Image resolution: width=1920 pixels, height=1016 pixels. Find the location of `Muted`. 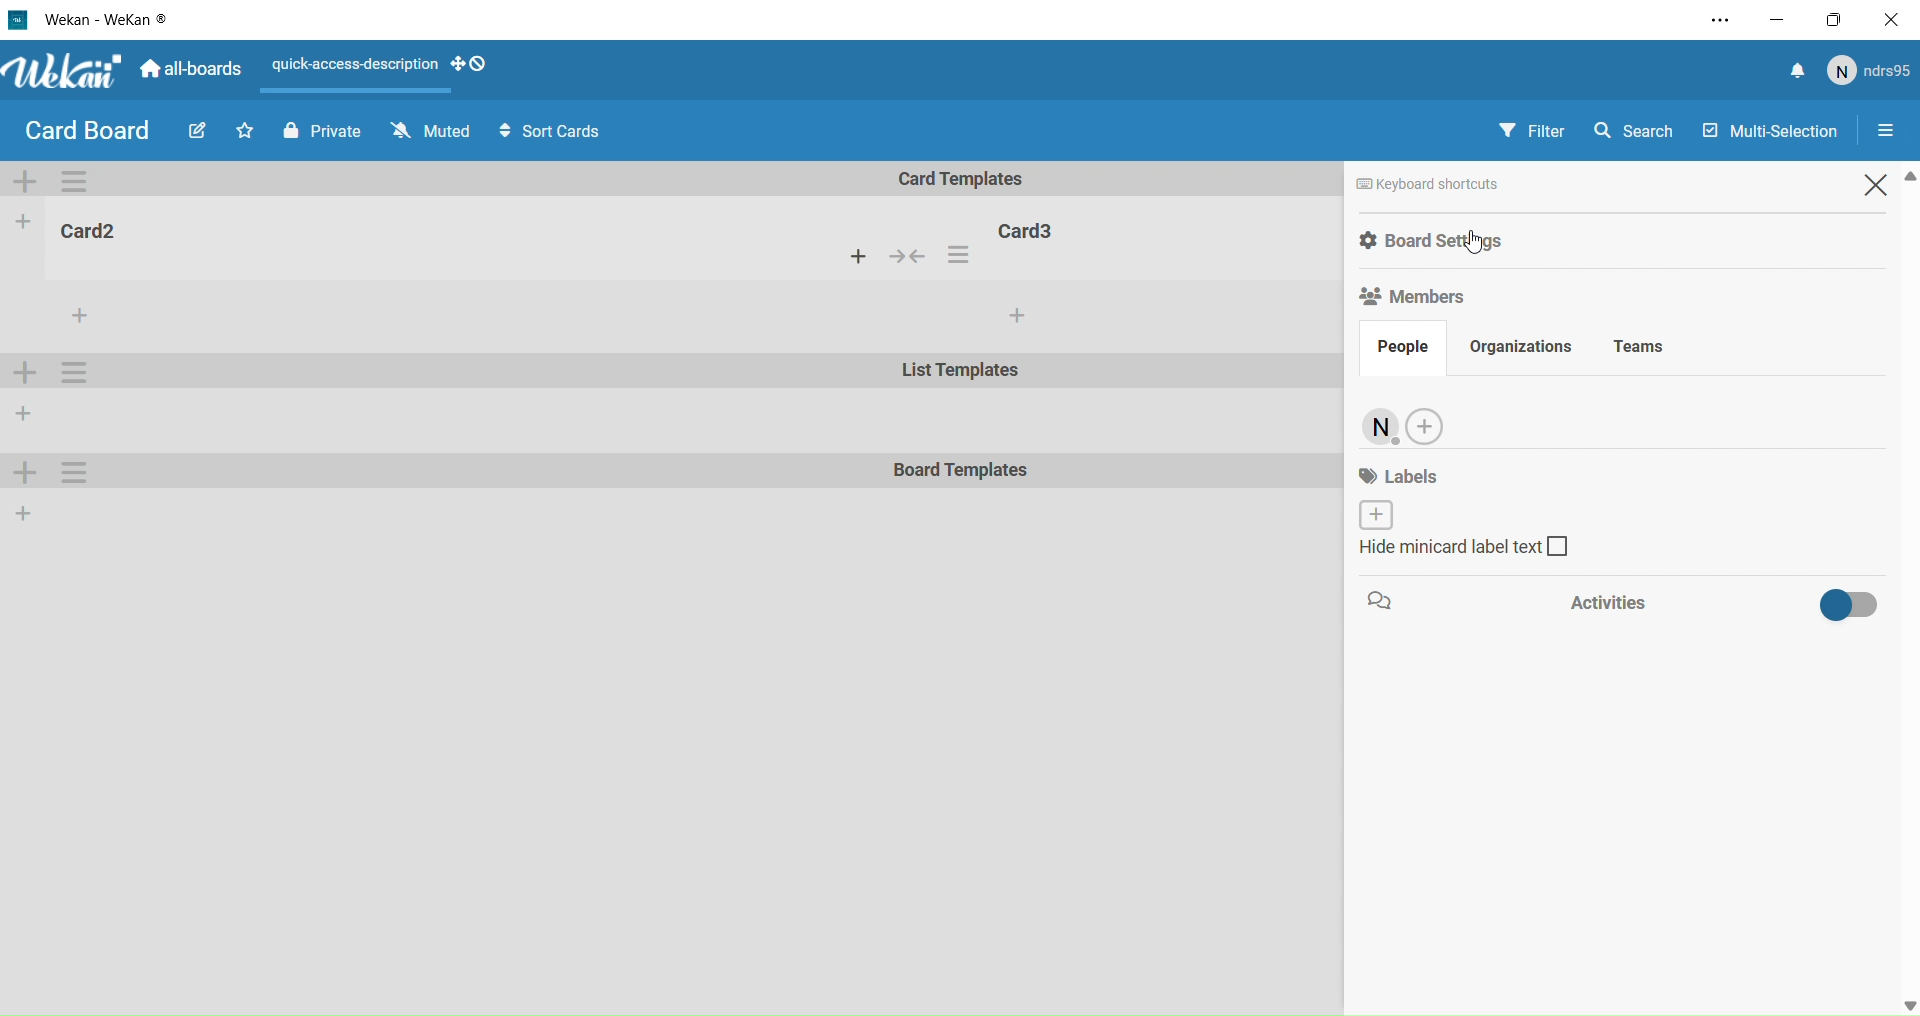

Muted is located at coordinates (428, 131).